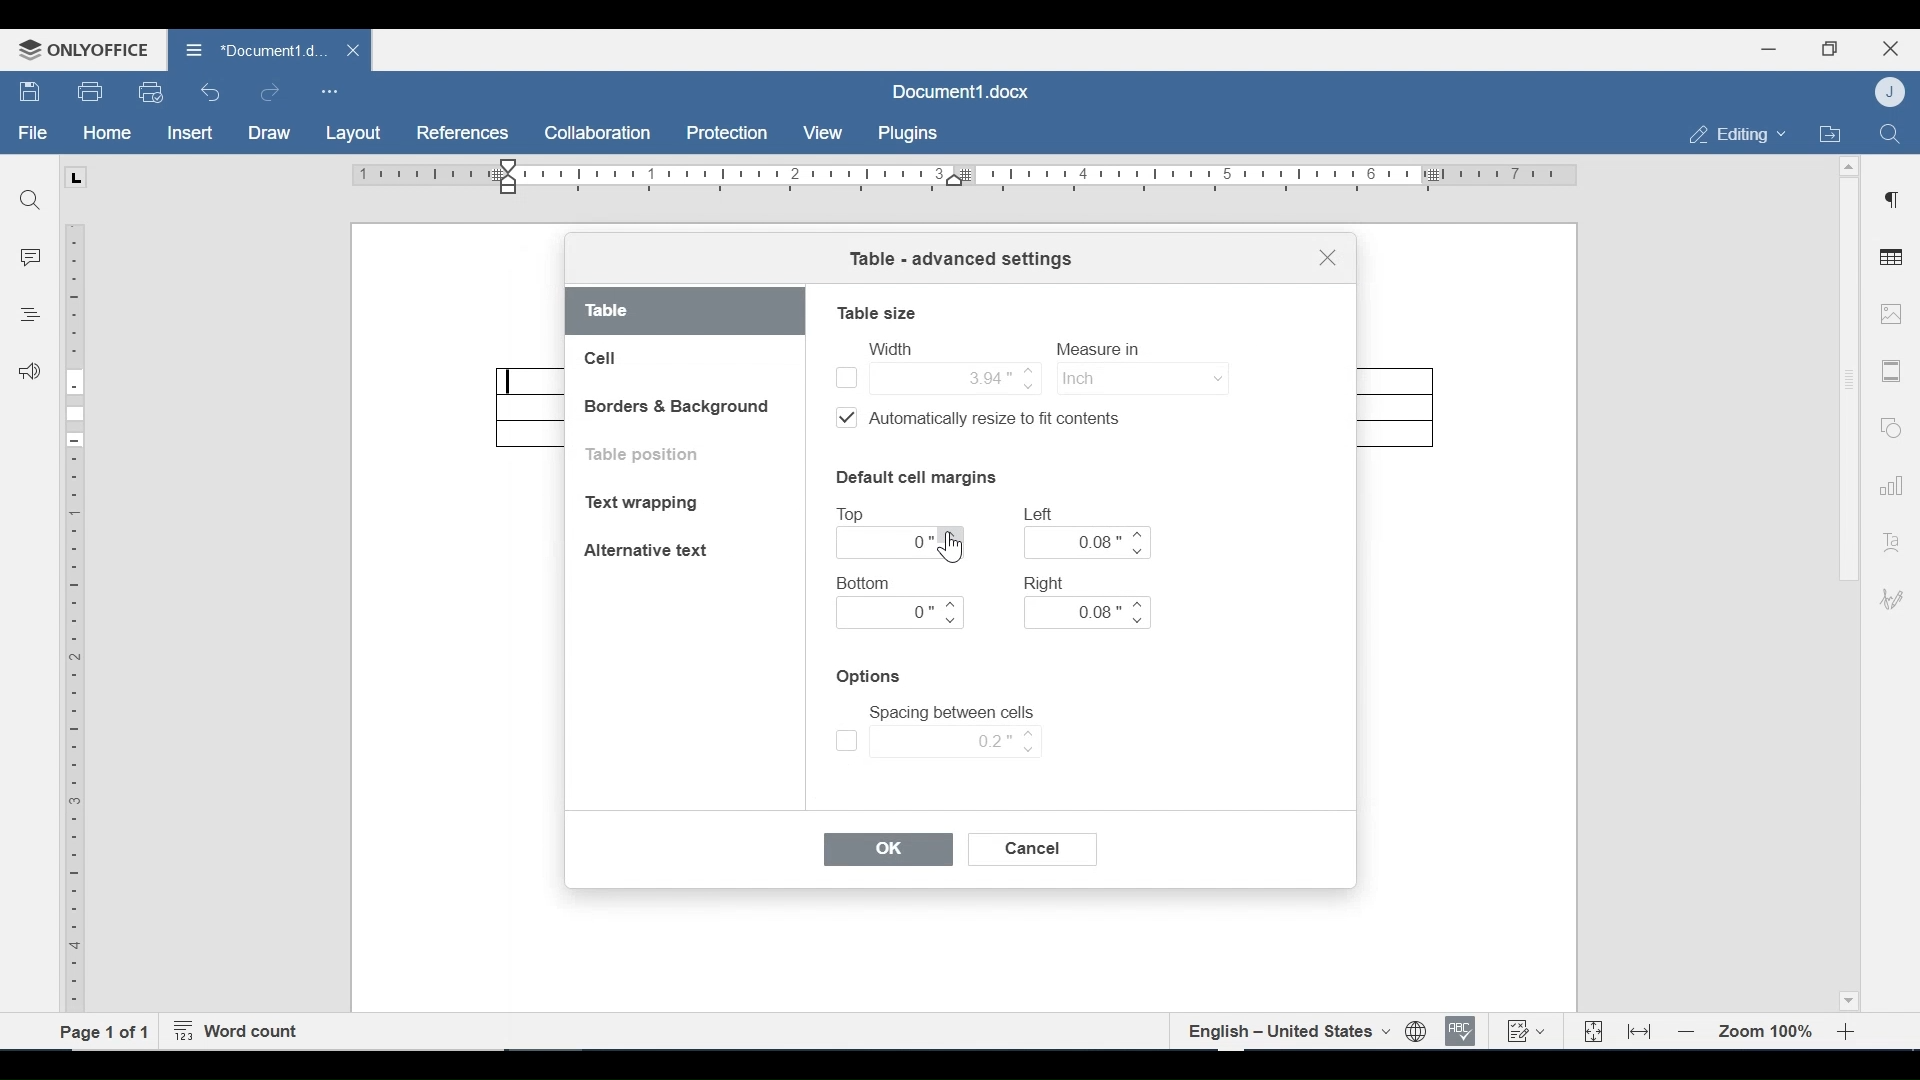  What do you see at coordinates (1591, 1032) in the screenshot?
I see `Fit to Page` at bounding box center [1591, 1032].